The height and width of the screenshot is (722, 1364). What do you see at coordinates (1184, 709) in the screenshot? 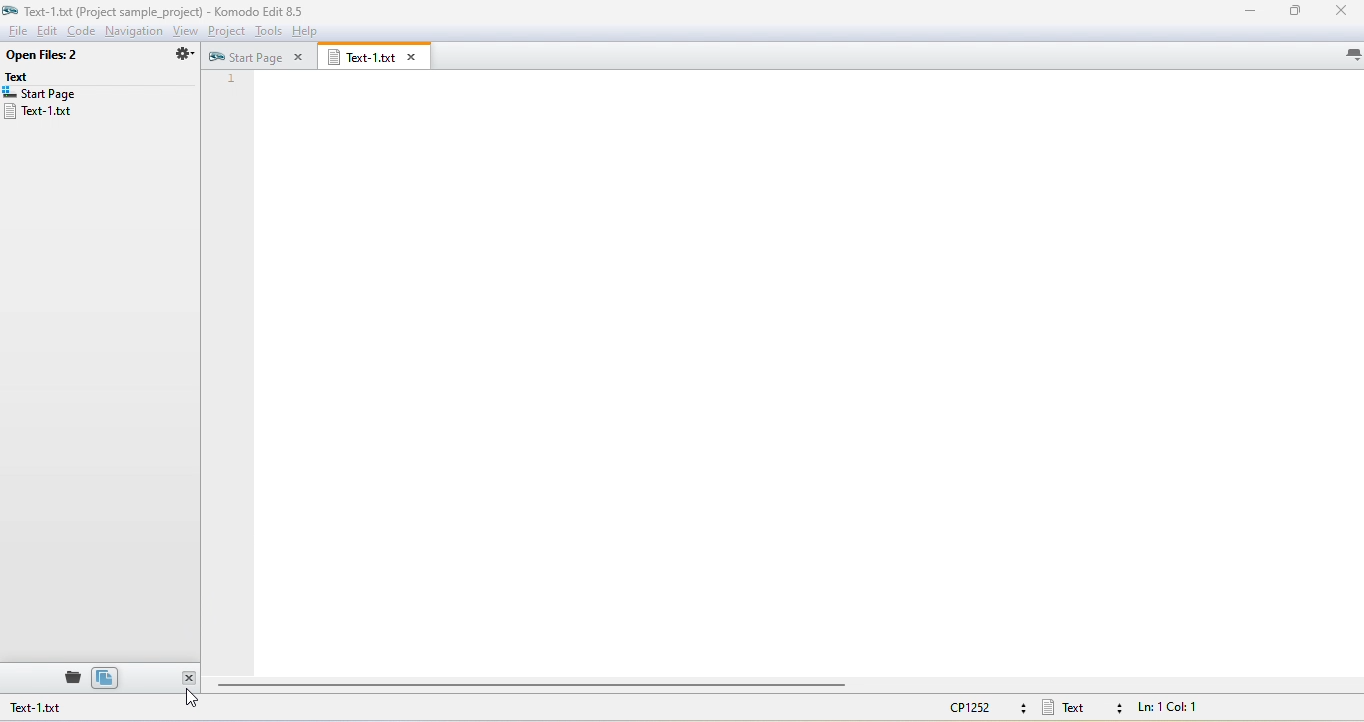
I see `line and column` at bounding box center [1184, 709].